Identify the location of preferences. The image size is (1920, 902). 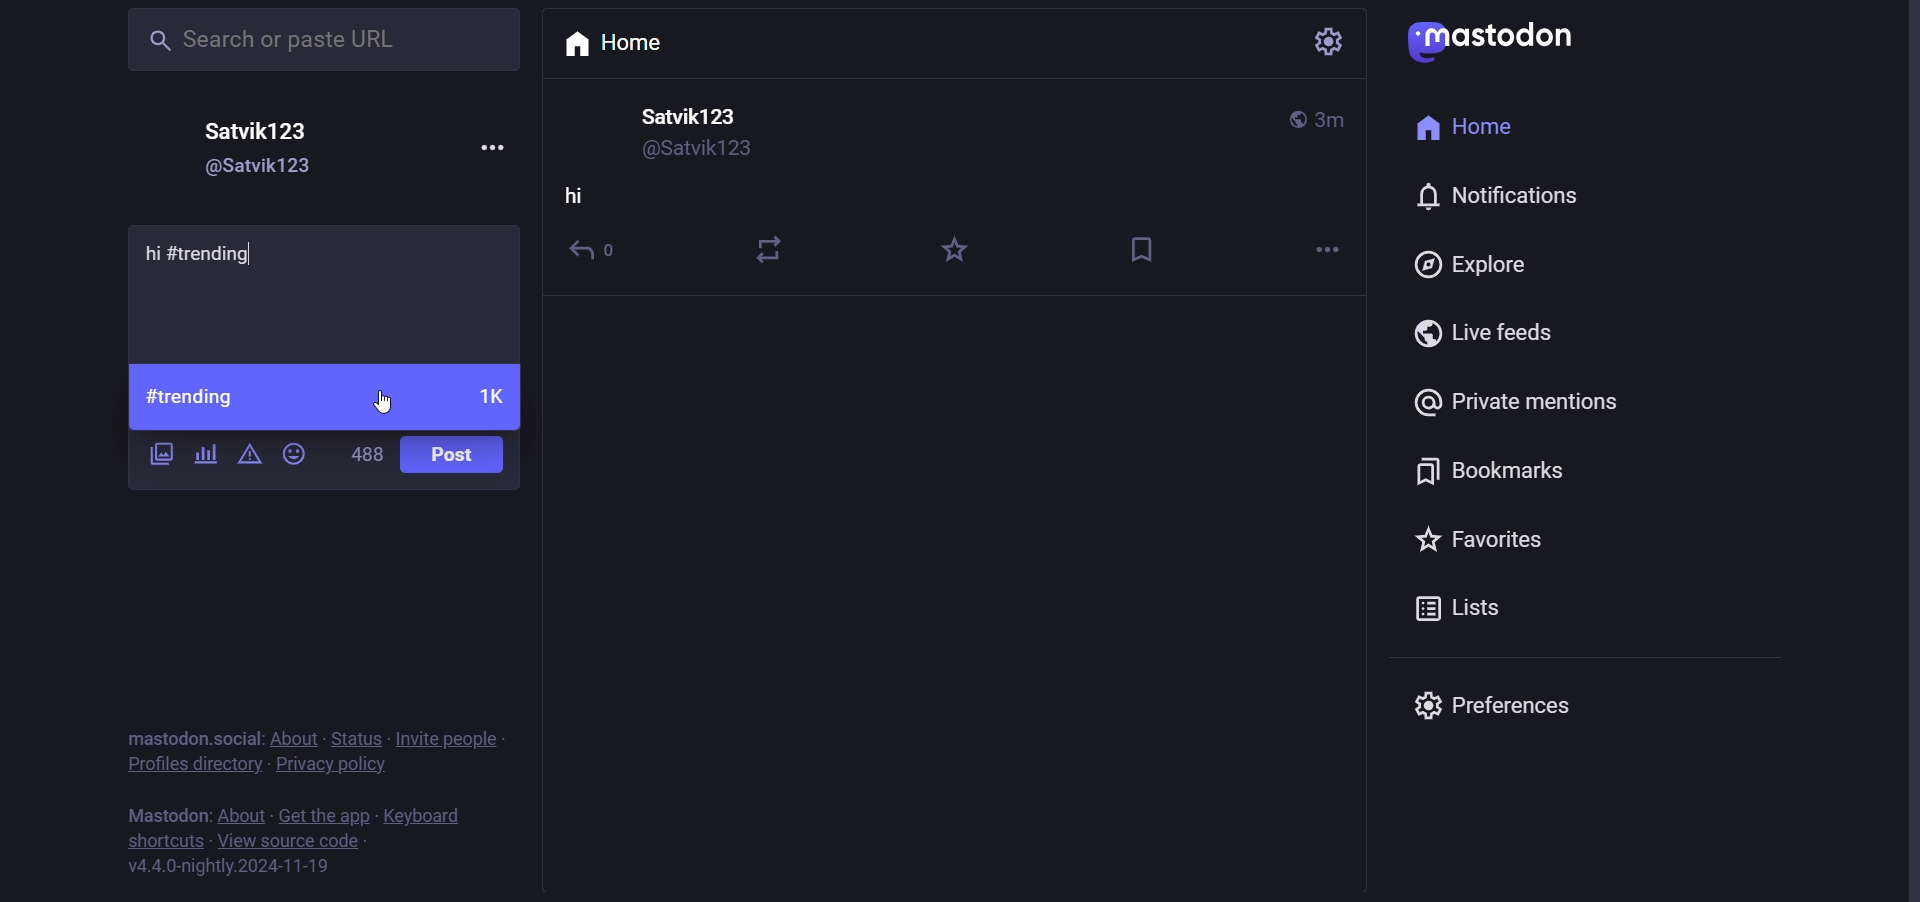
(1493, 701).